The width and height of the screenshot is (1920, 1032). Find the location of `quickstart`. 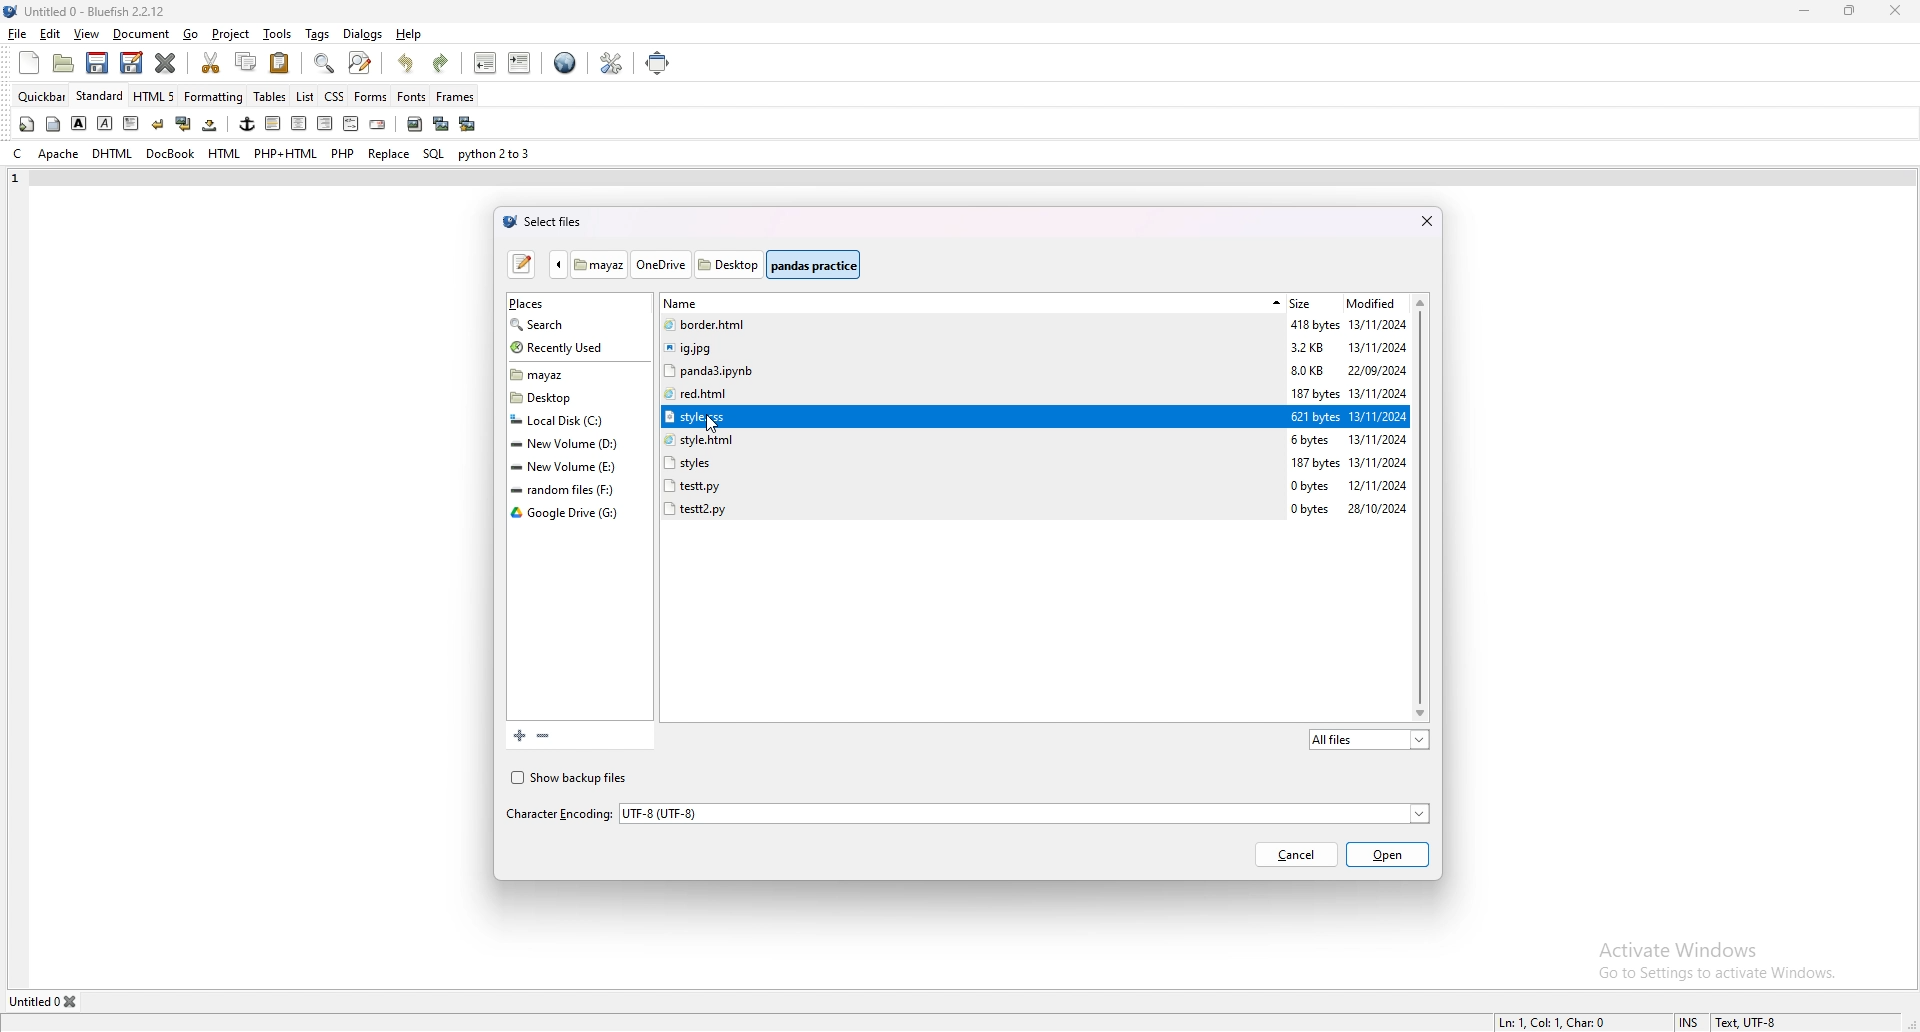

quickstart is located at coordinates (26, 124).